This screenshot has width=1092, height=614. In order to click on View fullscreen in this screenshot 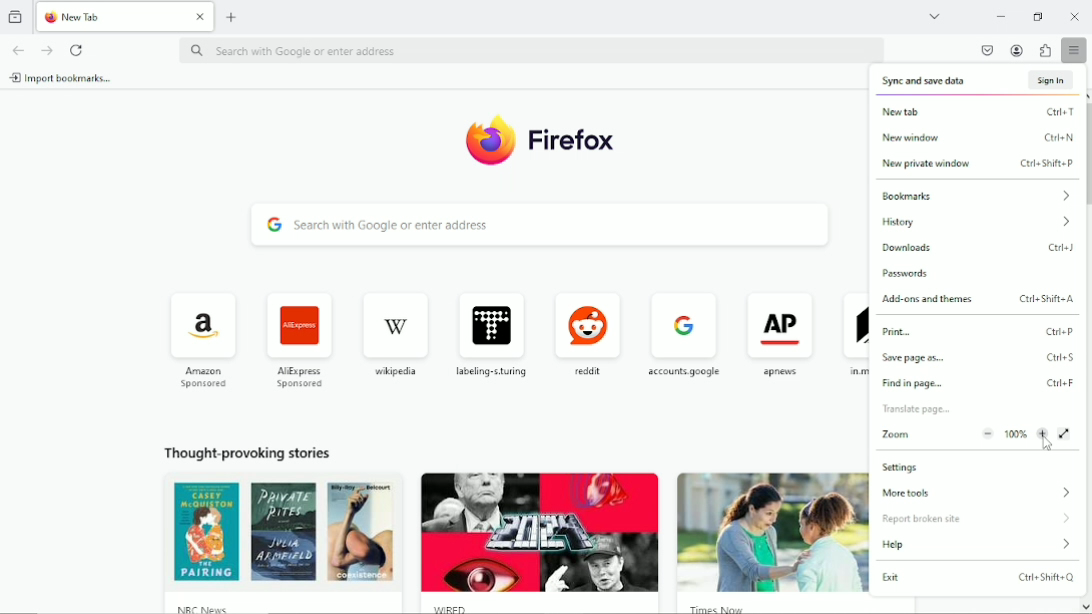, I will do `click(1066, 433)`.